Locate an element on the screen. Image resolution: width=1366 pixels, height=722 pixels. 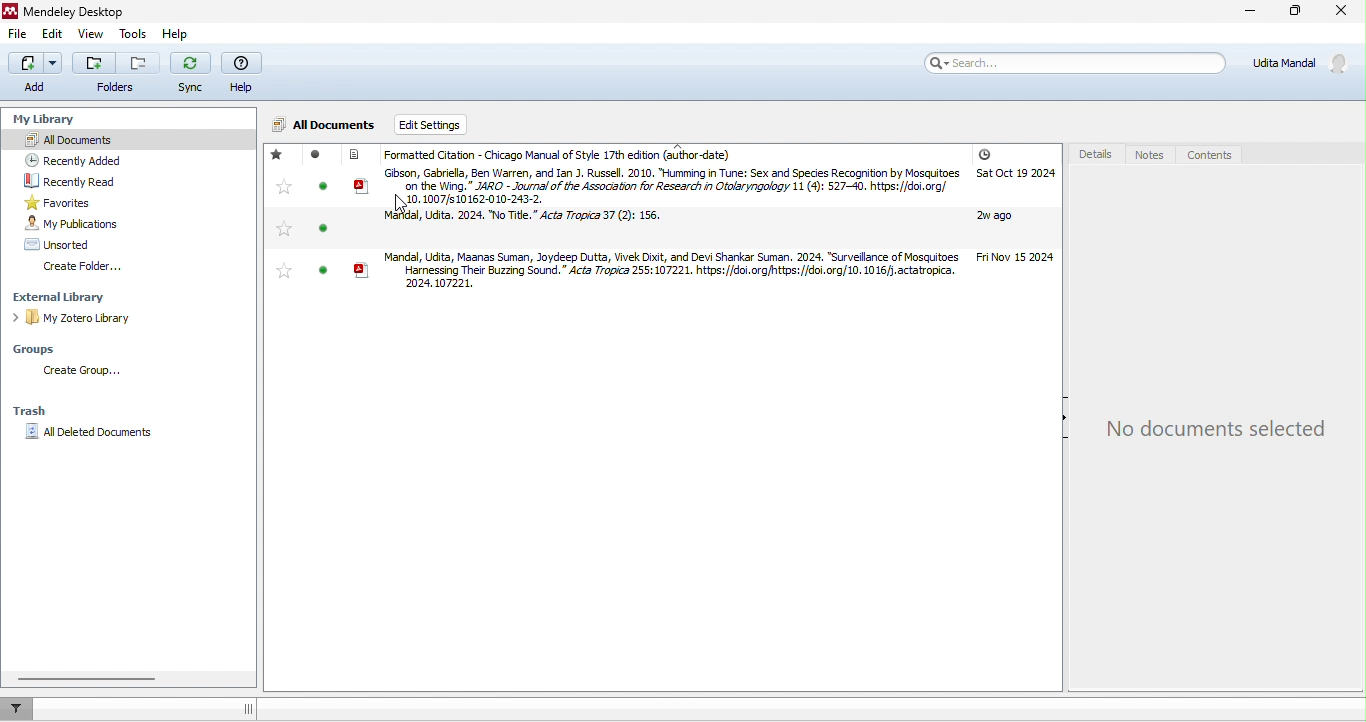
edit is located at coordinates (53, 34).